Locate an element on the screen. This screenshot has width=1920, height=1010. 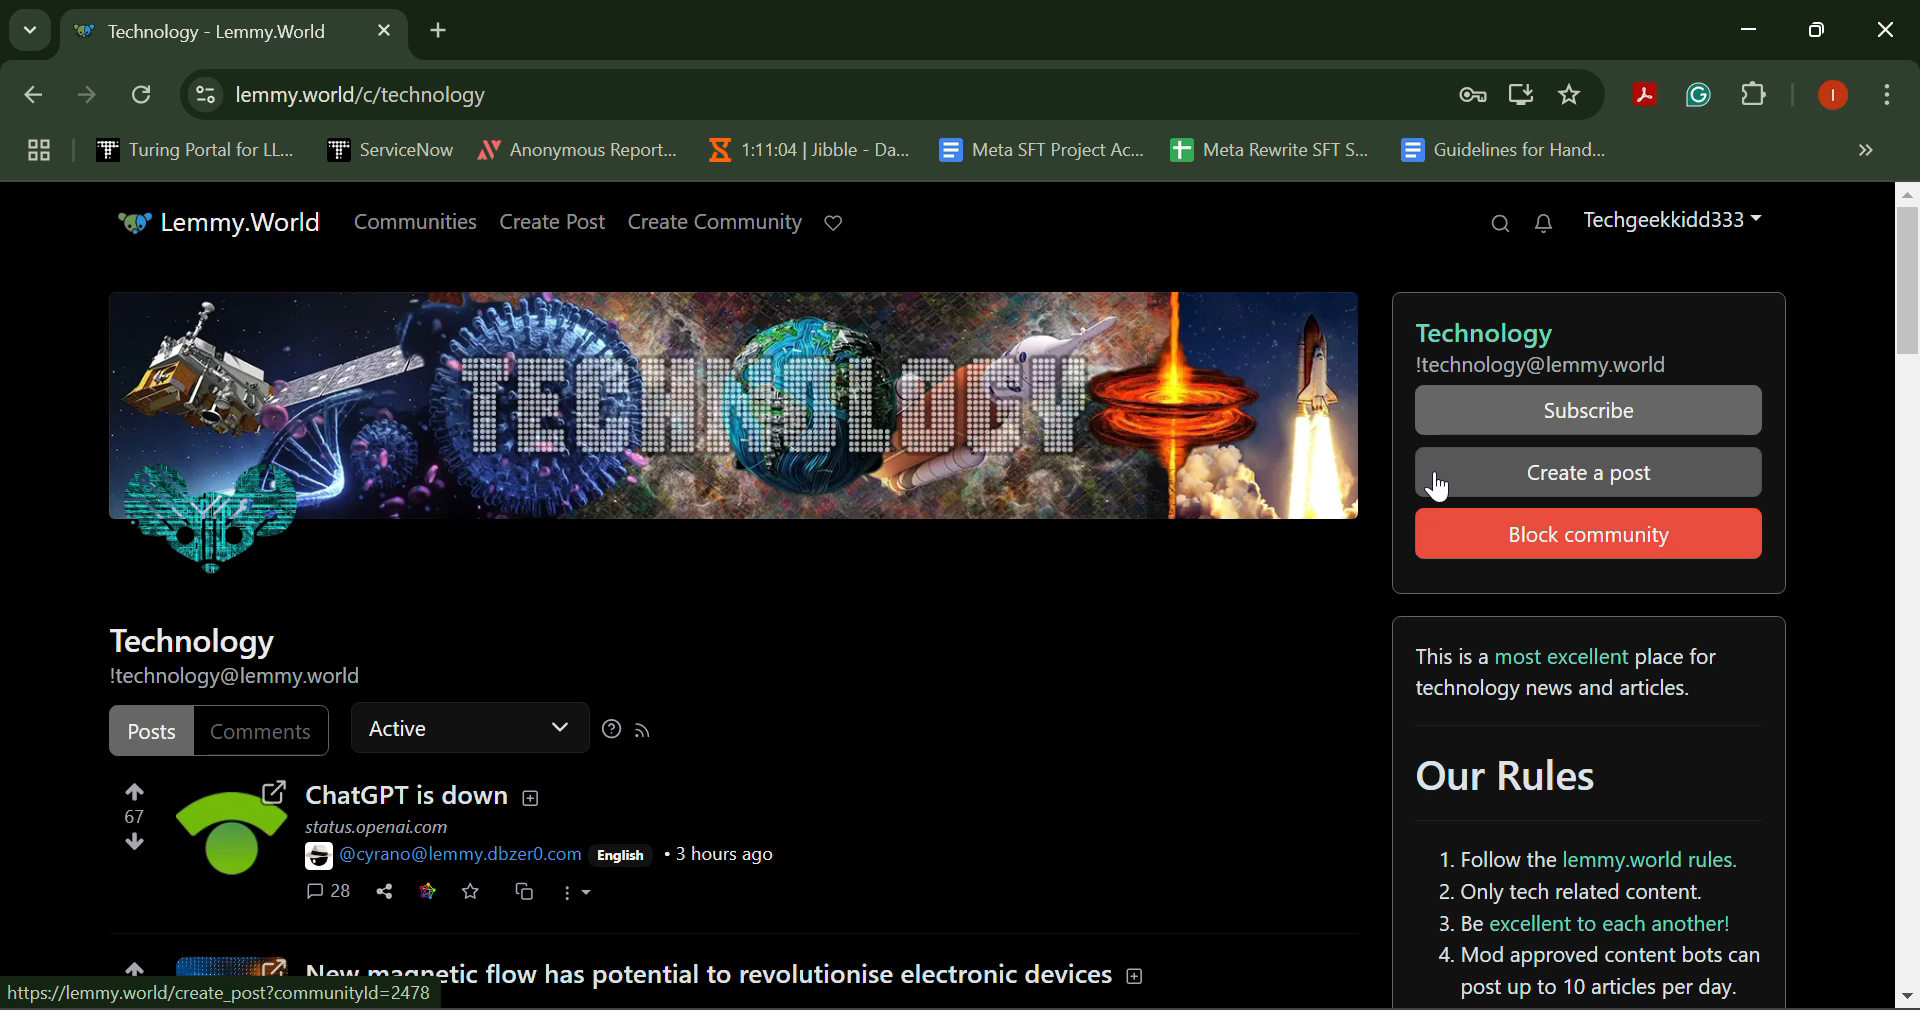
 is located at coordinates (652, 729).